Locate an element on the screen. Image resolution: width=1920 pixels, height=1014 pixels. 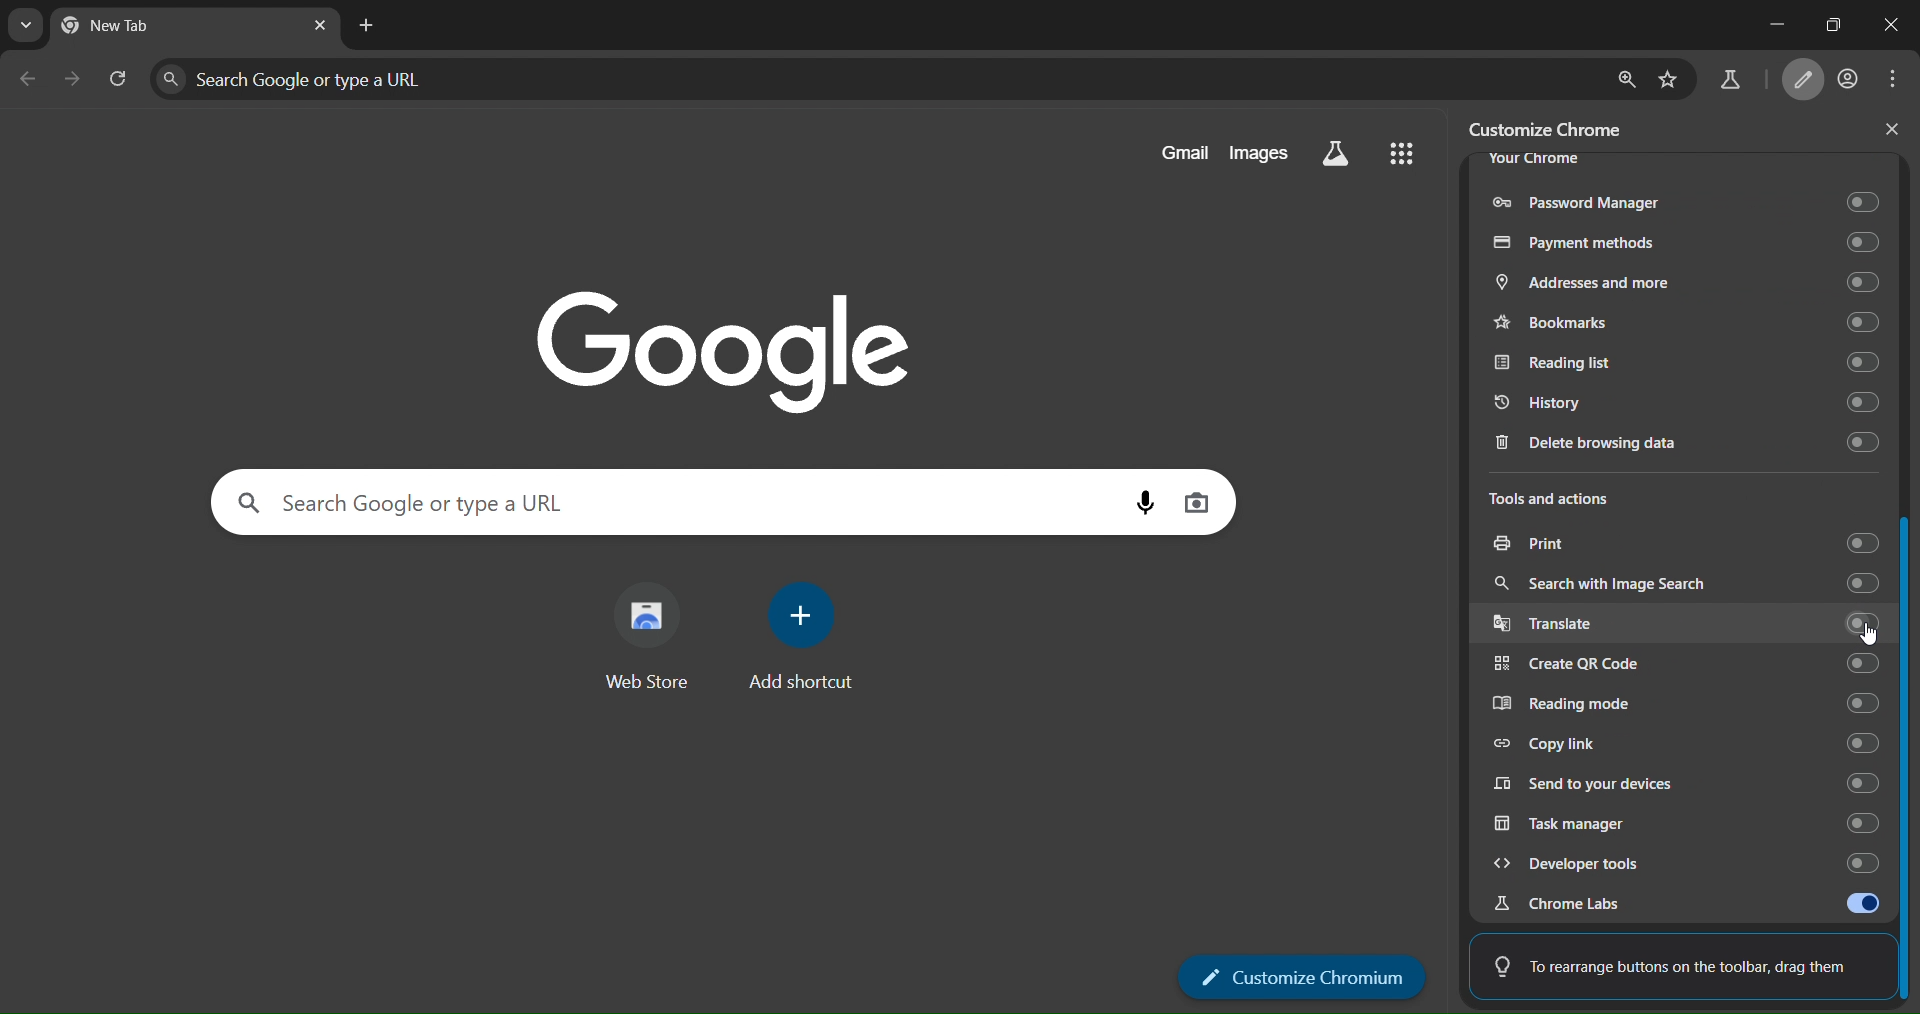
voice search is located at coordinates (1135, 506).